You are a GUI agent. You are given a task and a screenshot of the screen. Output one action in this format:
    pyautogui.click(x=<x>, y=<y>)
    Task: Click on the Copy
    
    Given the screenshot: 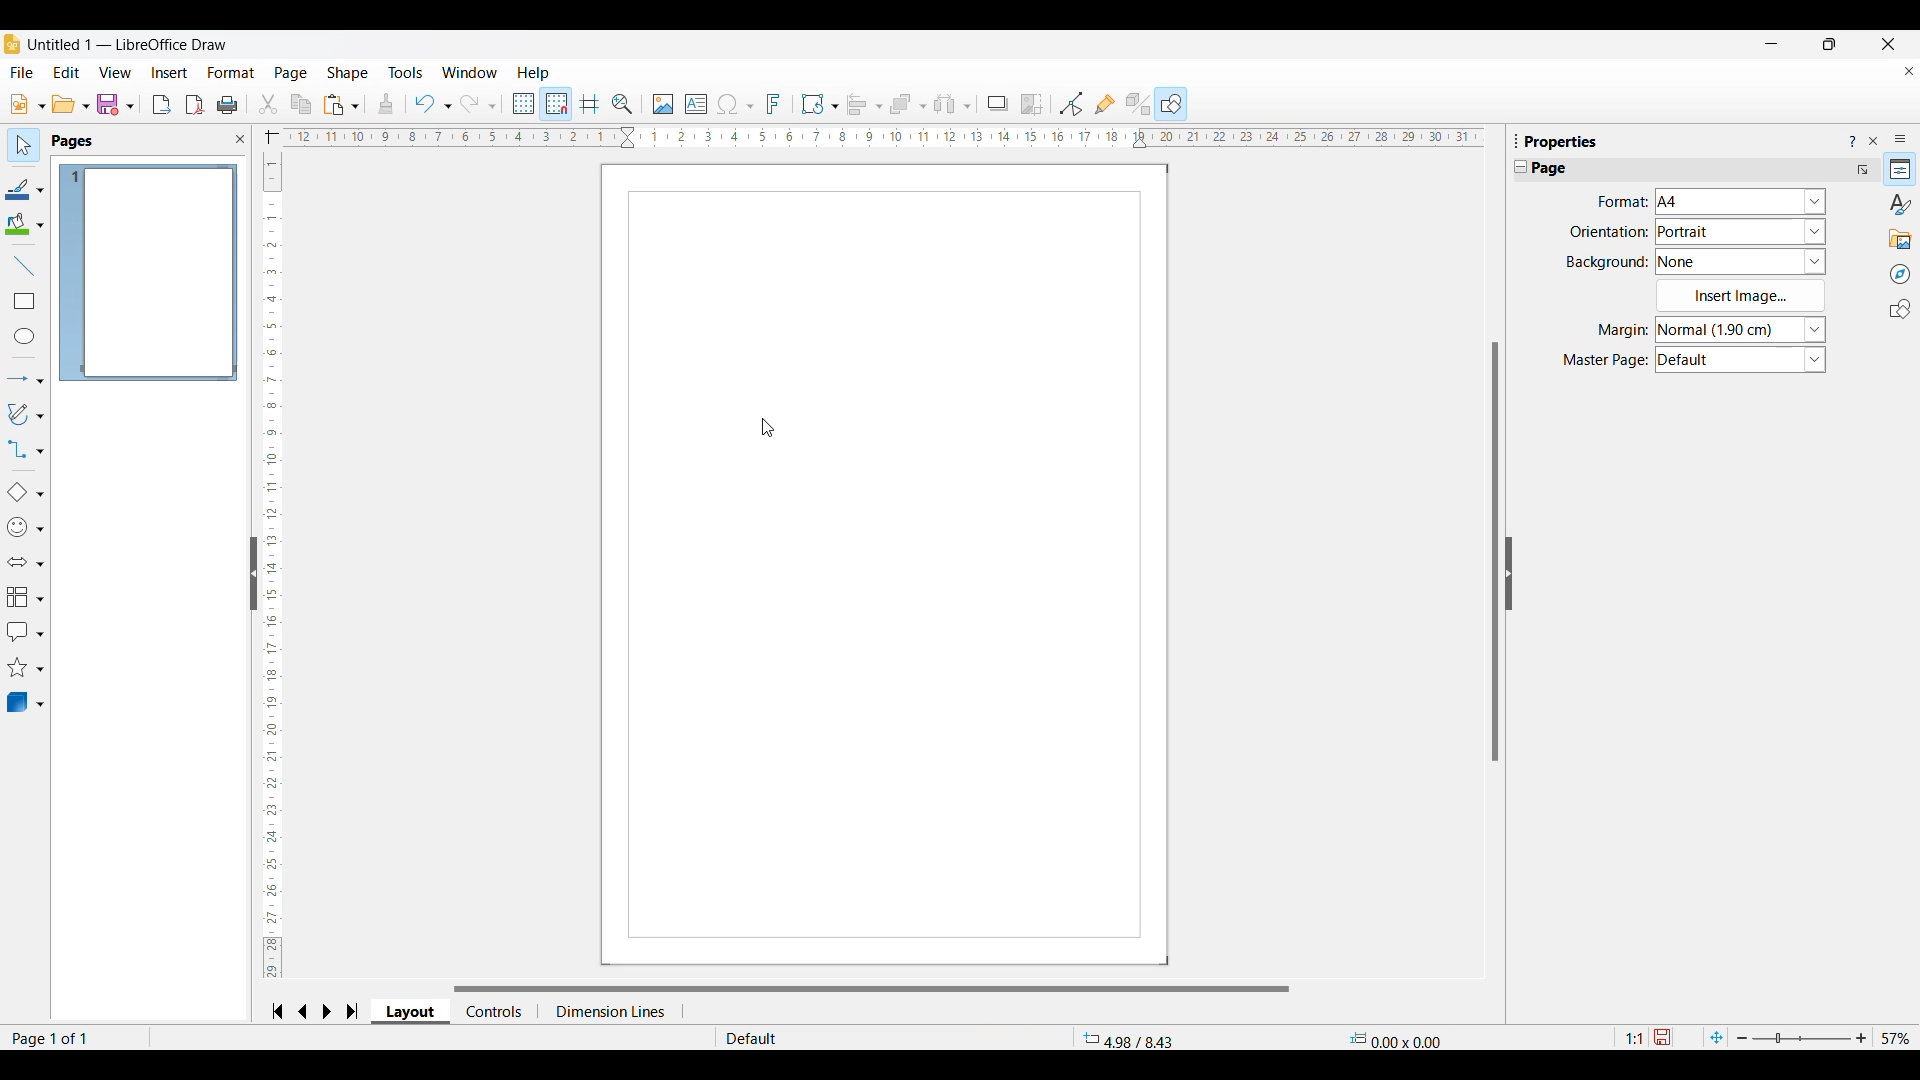 What is the action you would take?
    pyautogui.click(x=301, y=104)
    